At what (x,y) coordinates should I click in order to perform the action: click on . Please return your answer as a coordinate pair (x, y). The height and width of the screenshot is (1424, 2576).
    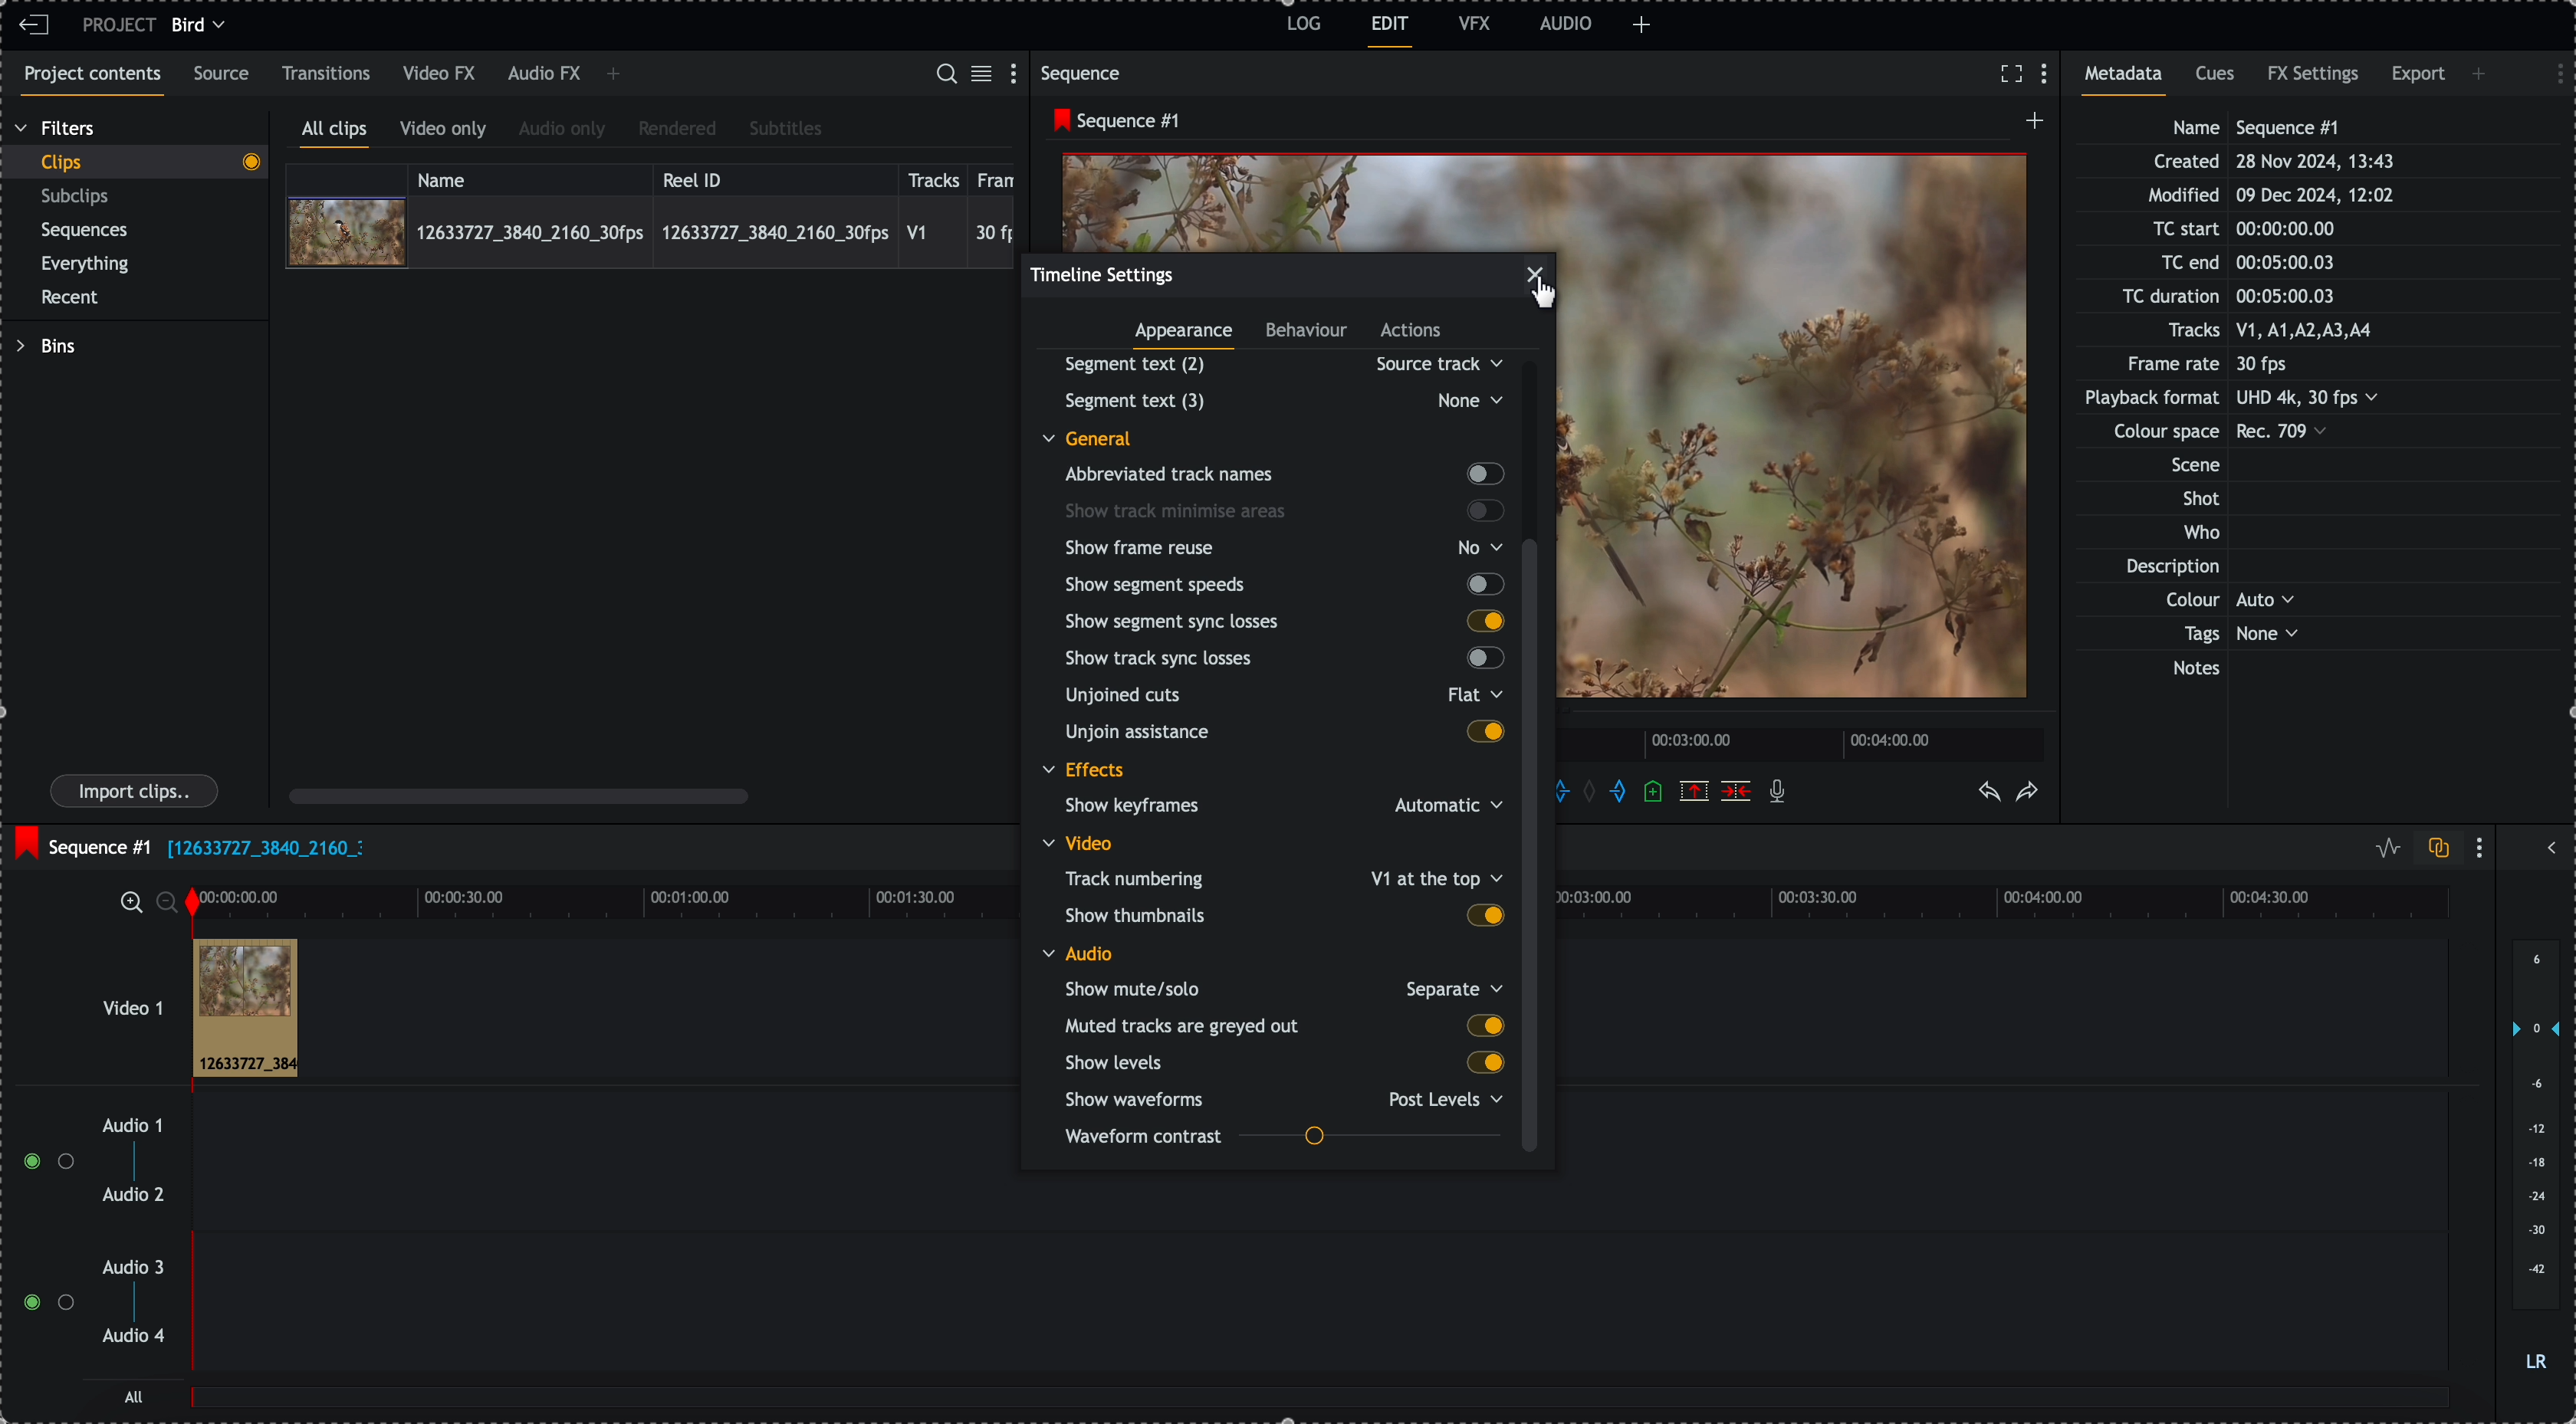
    Looking at the image, I should click on (1280, 400).